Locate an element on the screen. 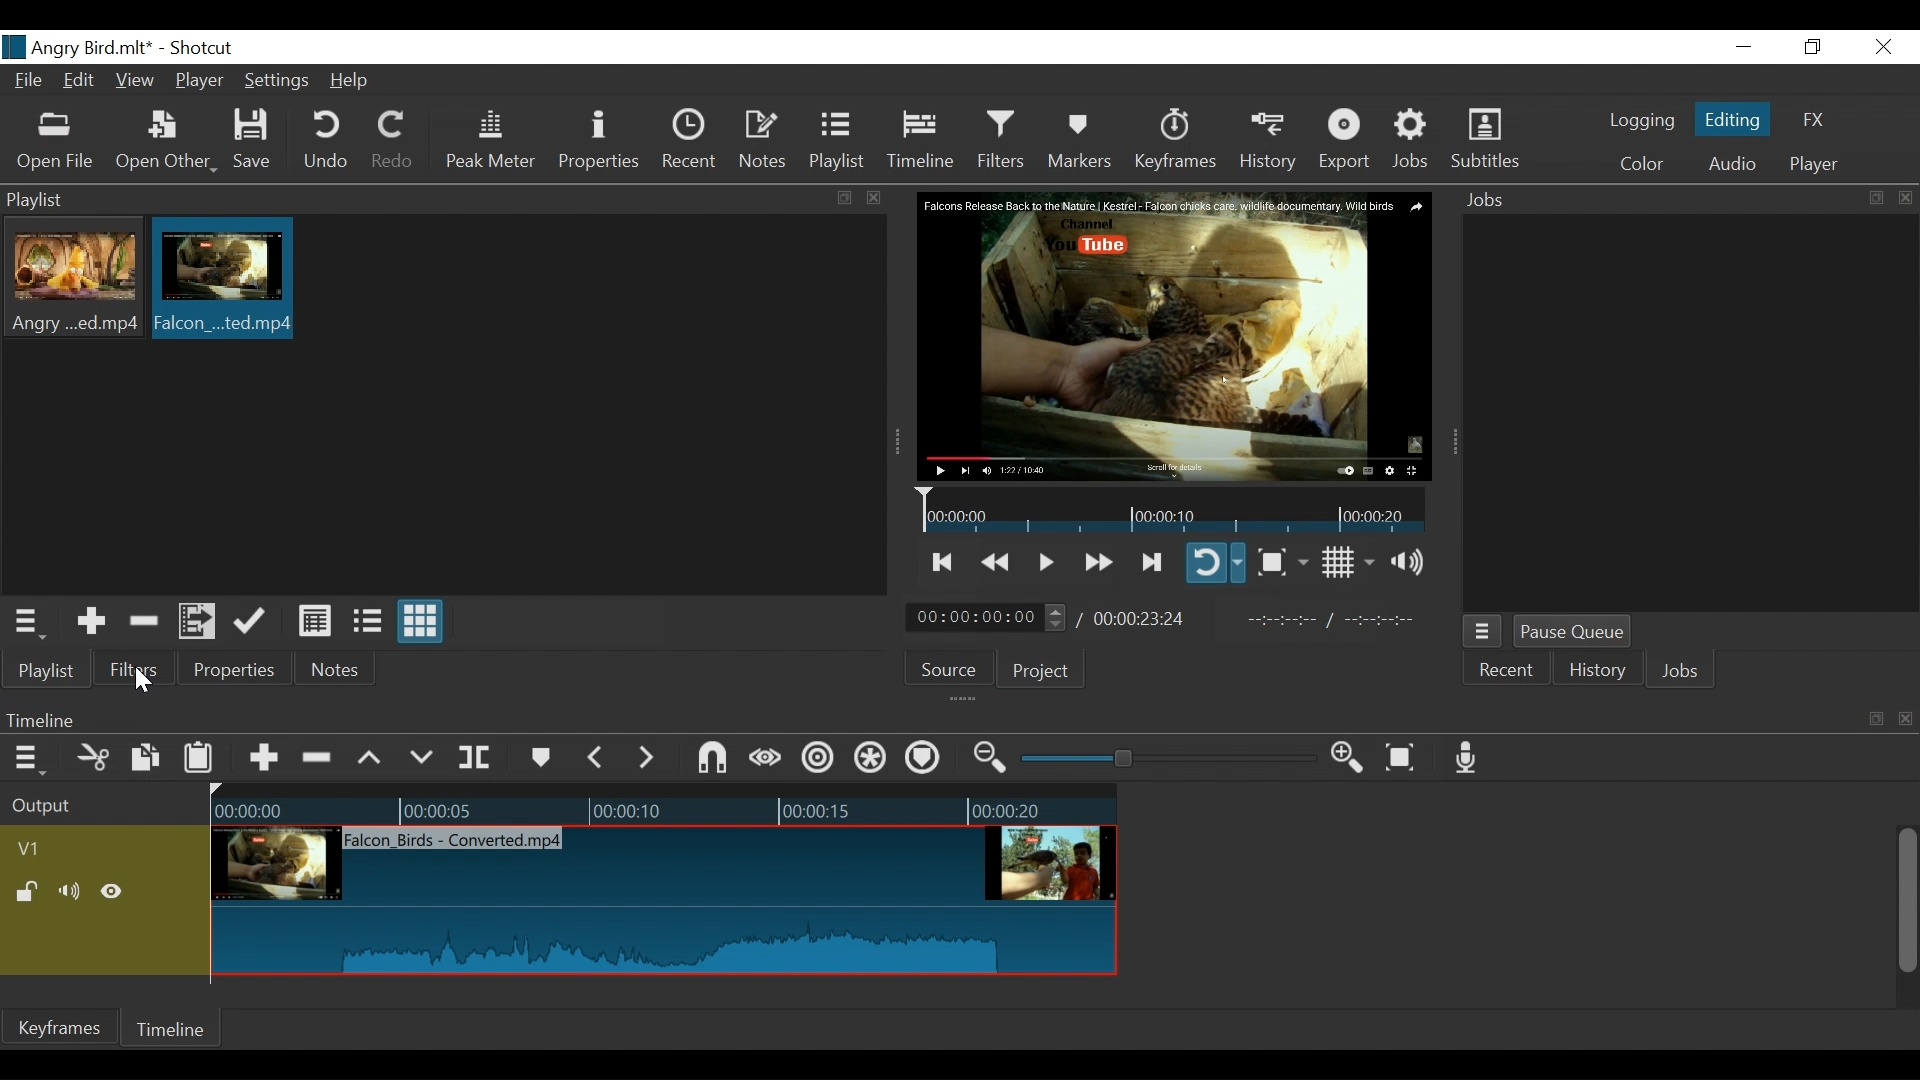 Image resolution: width=1920 pixels, height=1080 pixels. close is located at coordinates (1906, 198).